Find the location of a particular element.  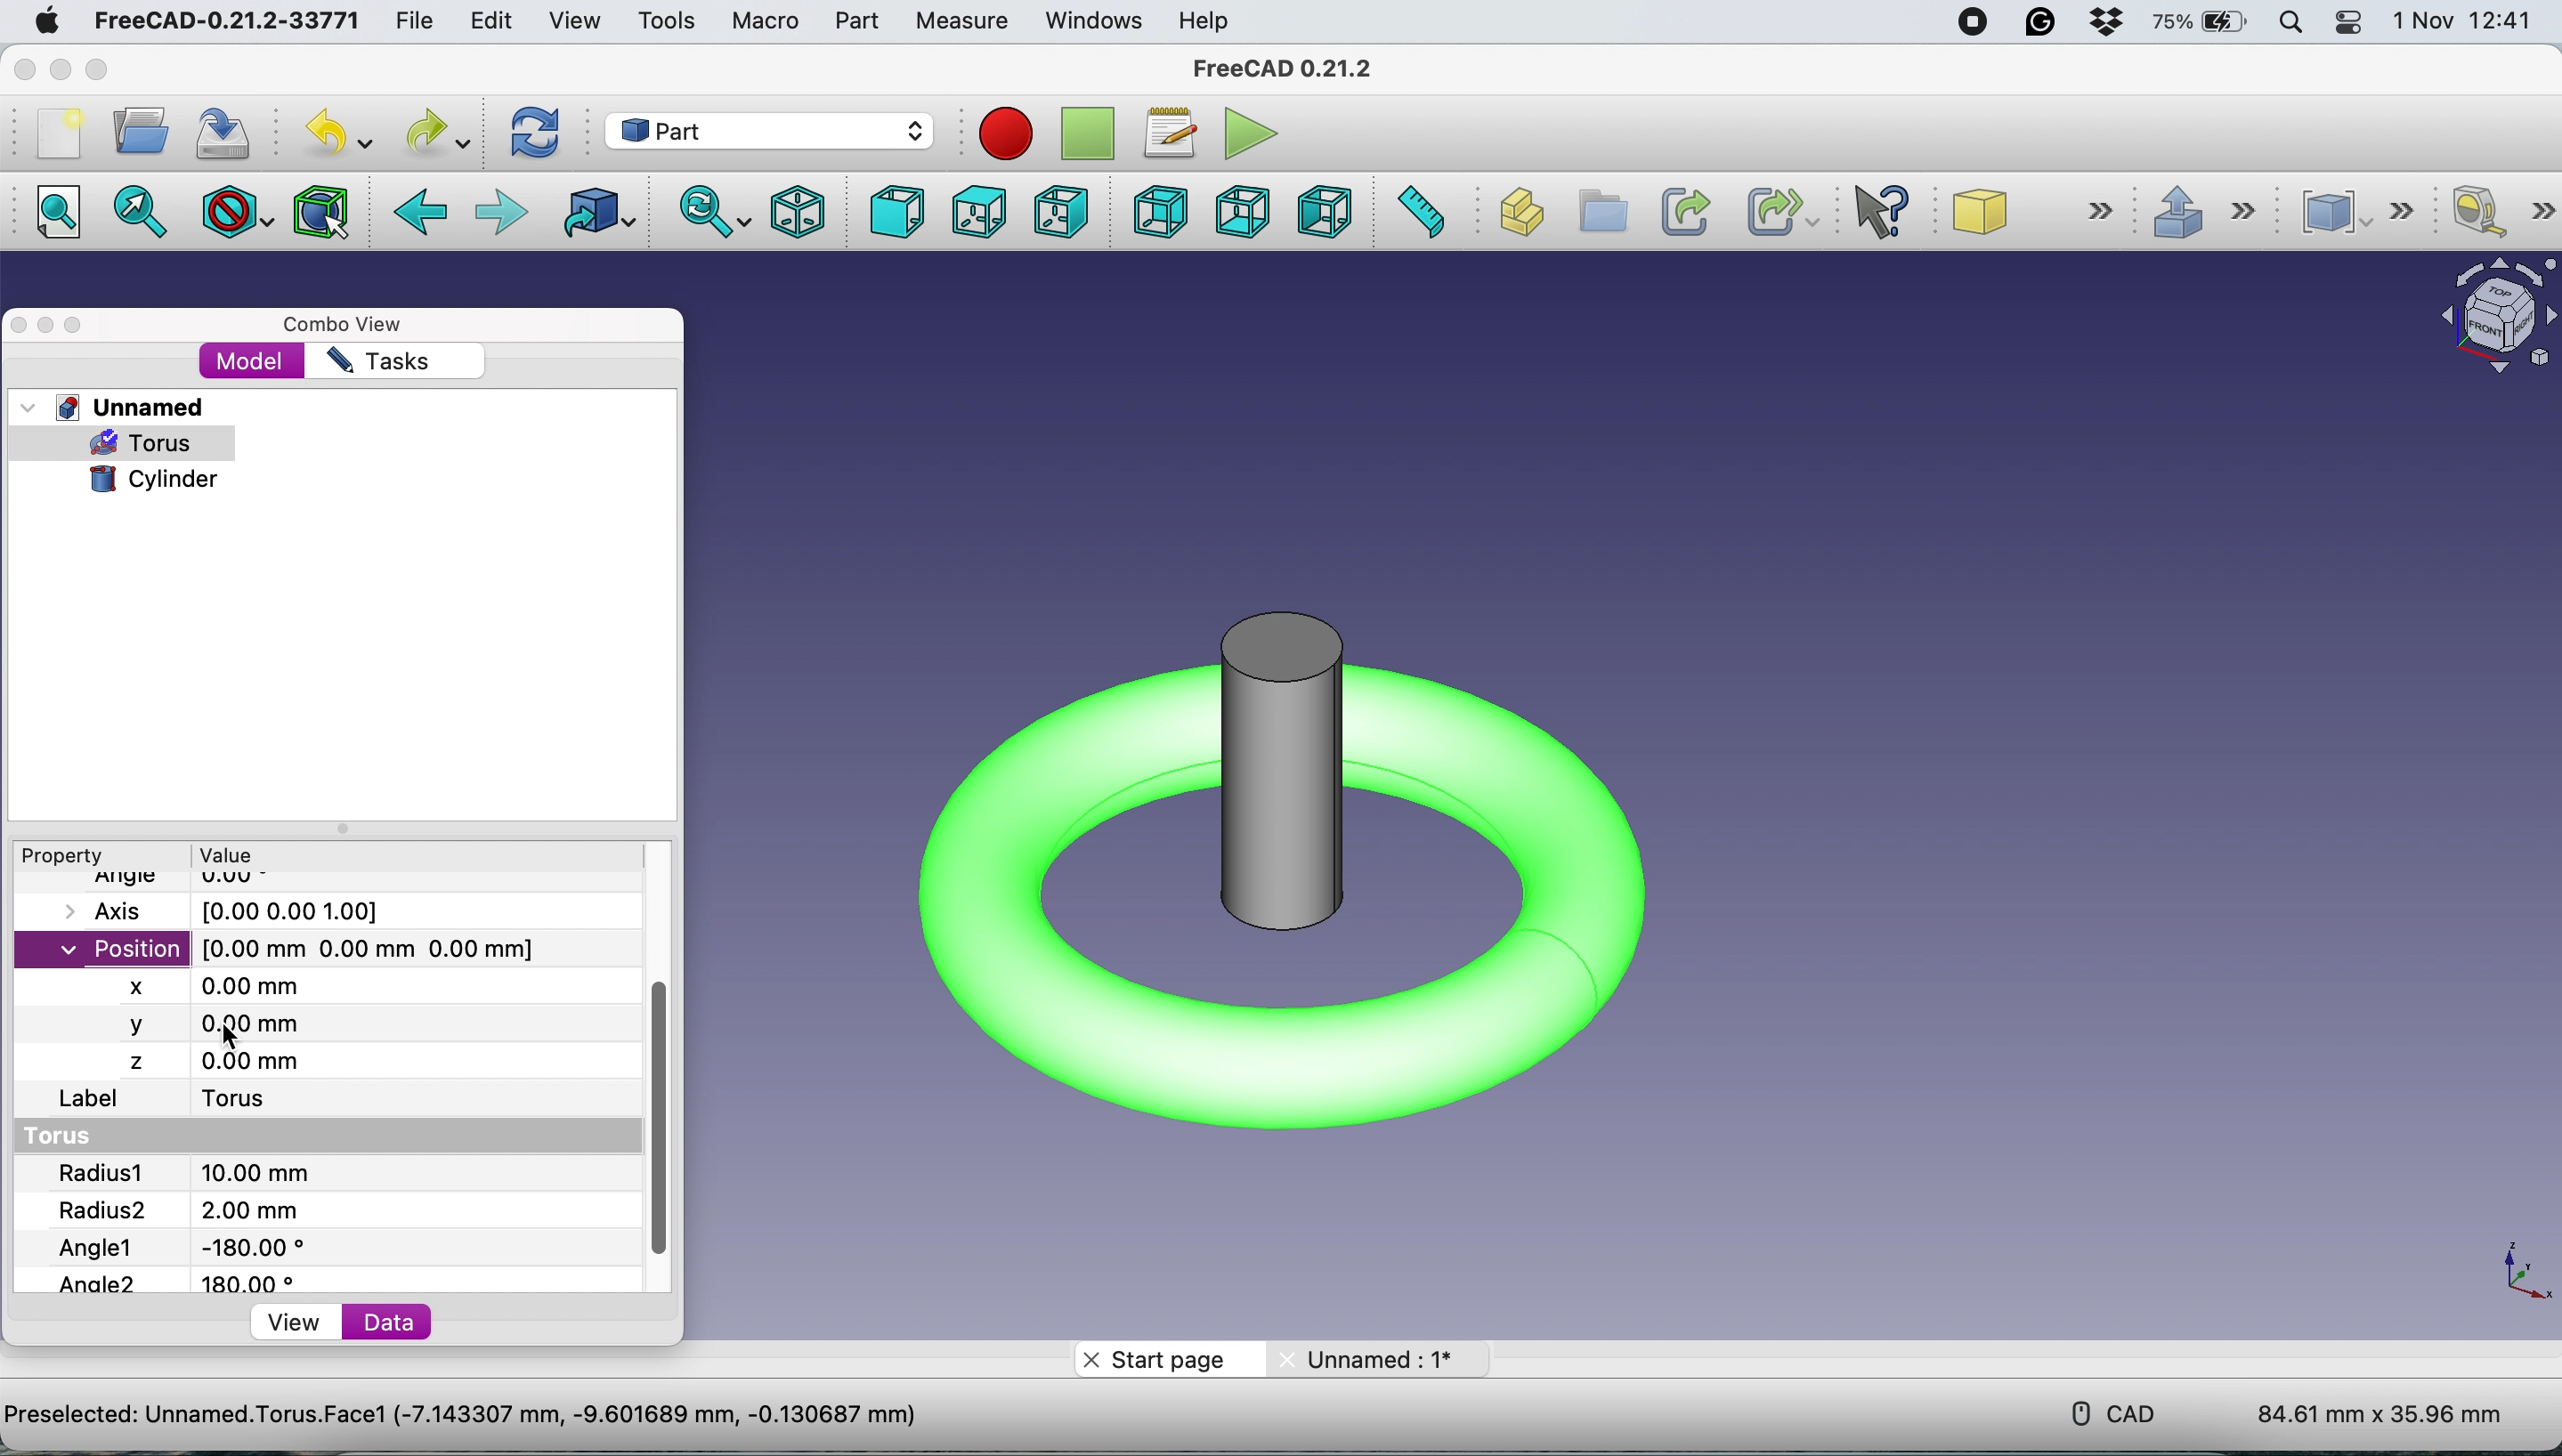

execute macros is located at coordinates (1256, 136).